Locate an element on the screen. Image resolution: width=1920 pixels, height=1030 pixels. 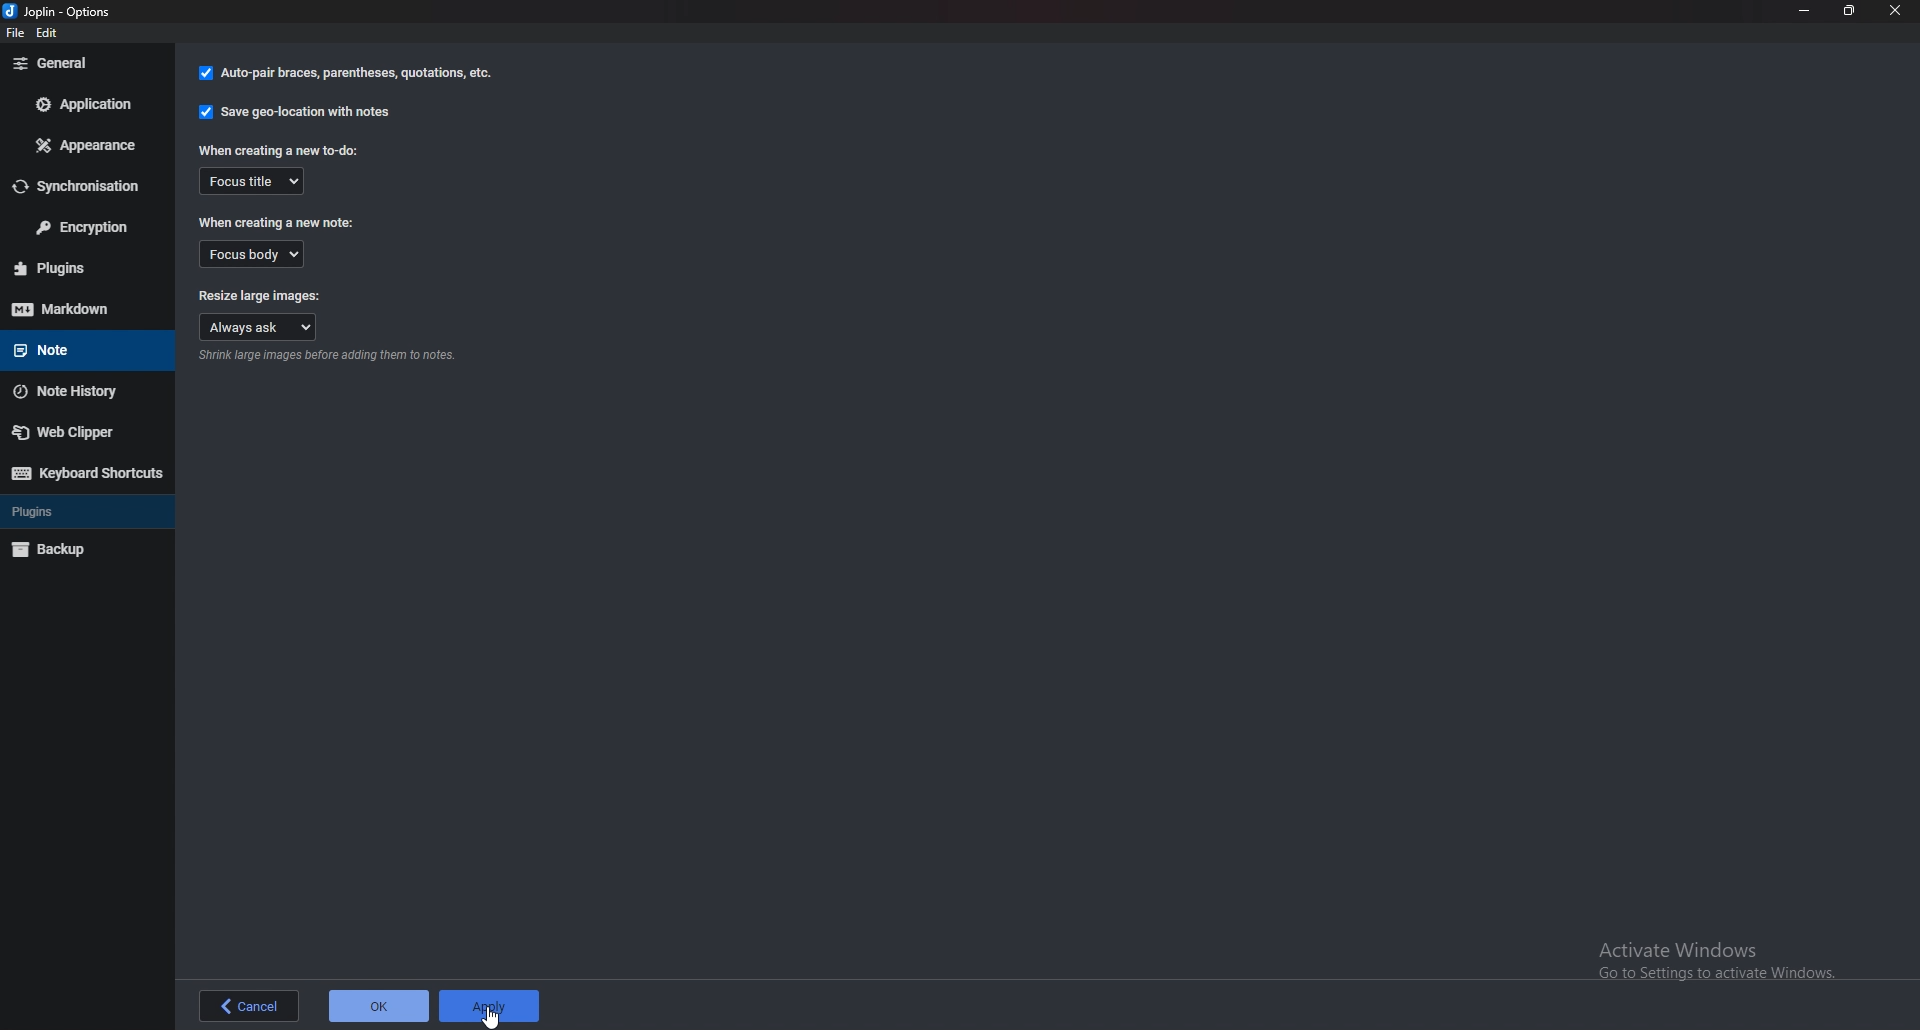
back is located at coordinates (249, 1005).